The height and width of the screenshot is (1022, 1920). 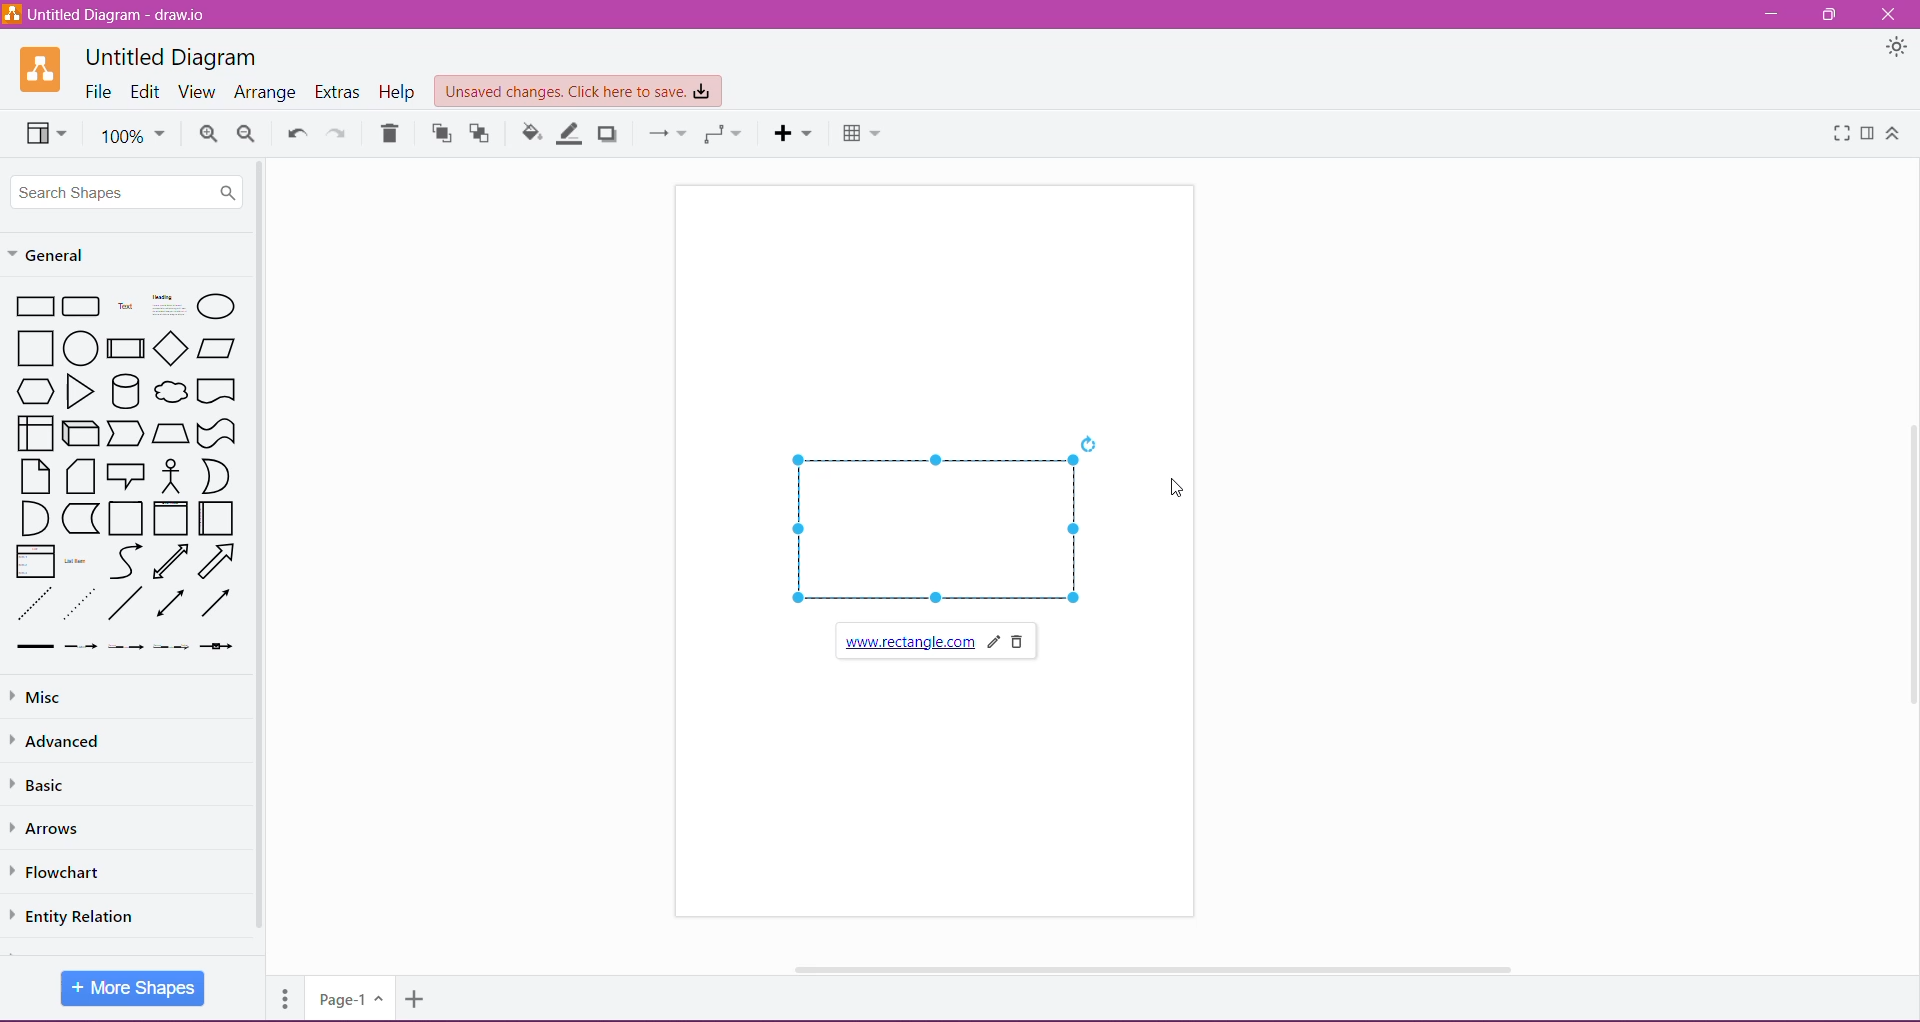 What do you see at coordinates (247, 134) in the screenshot?
I see `Zoom Out` at bounding box center [247, 134].